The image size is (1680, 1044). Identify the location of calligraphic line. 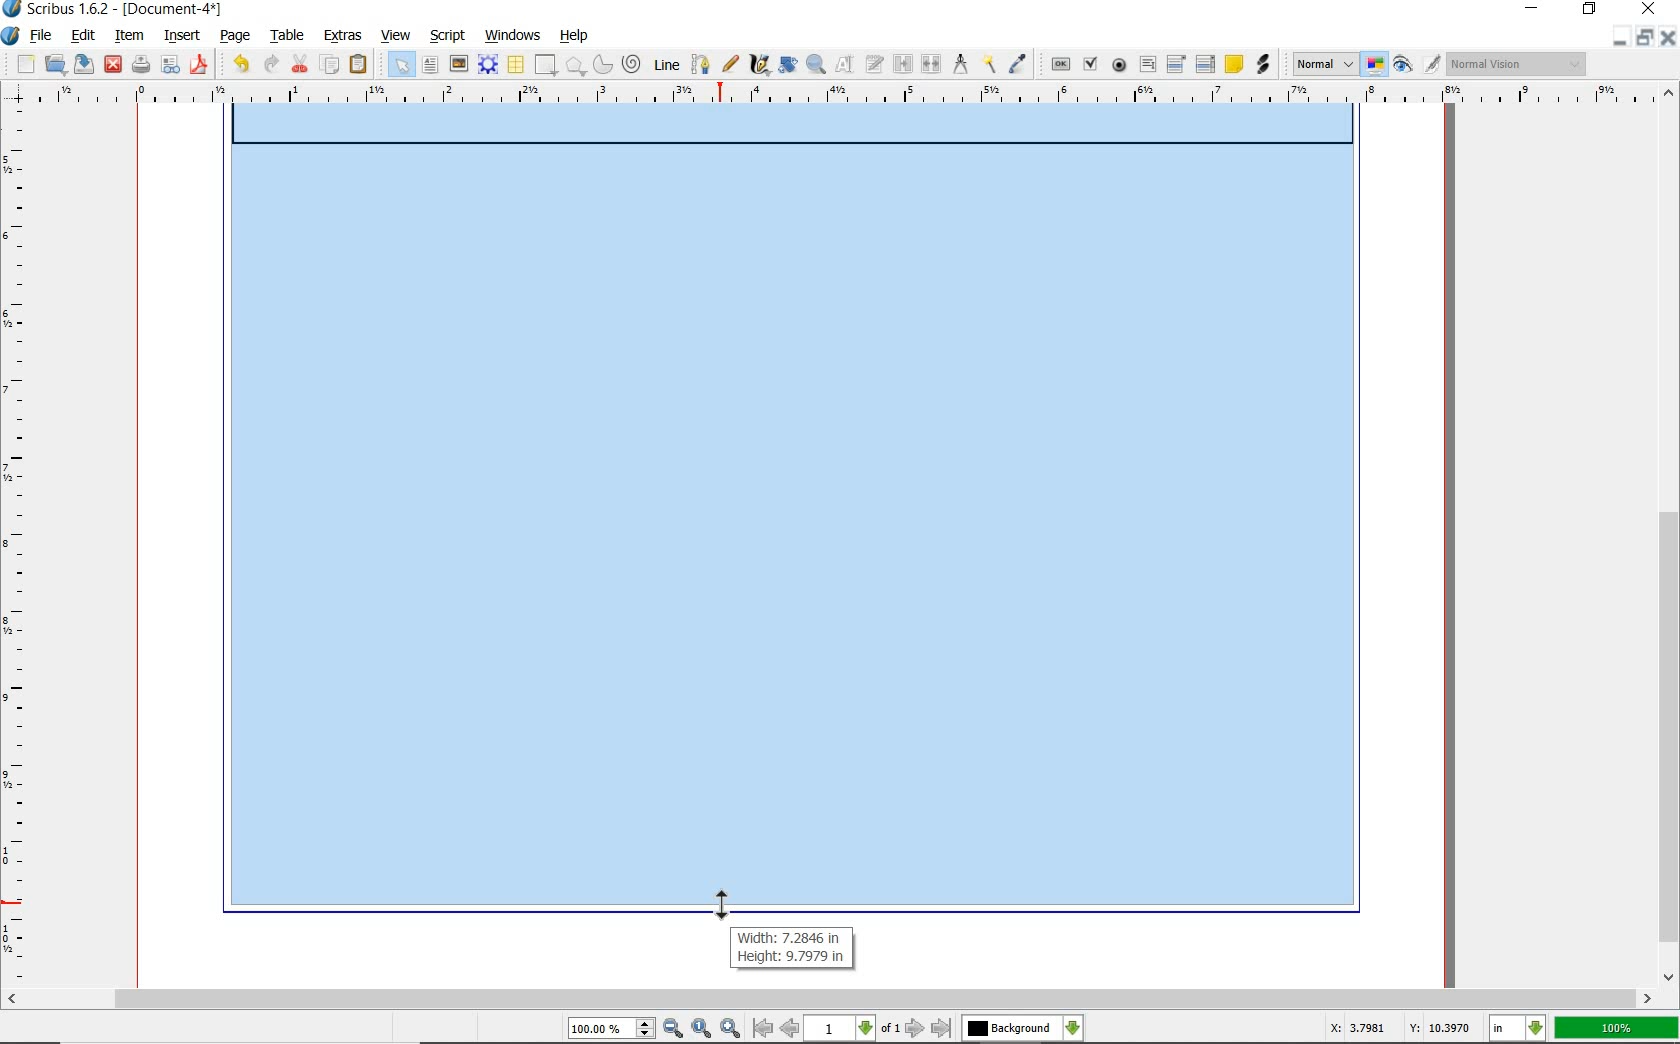
(759, 64).